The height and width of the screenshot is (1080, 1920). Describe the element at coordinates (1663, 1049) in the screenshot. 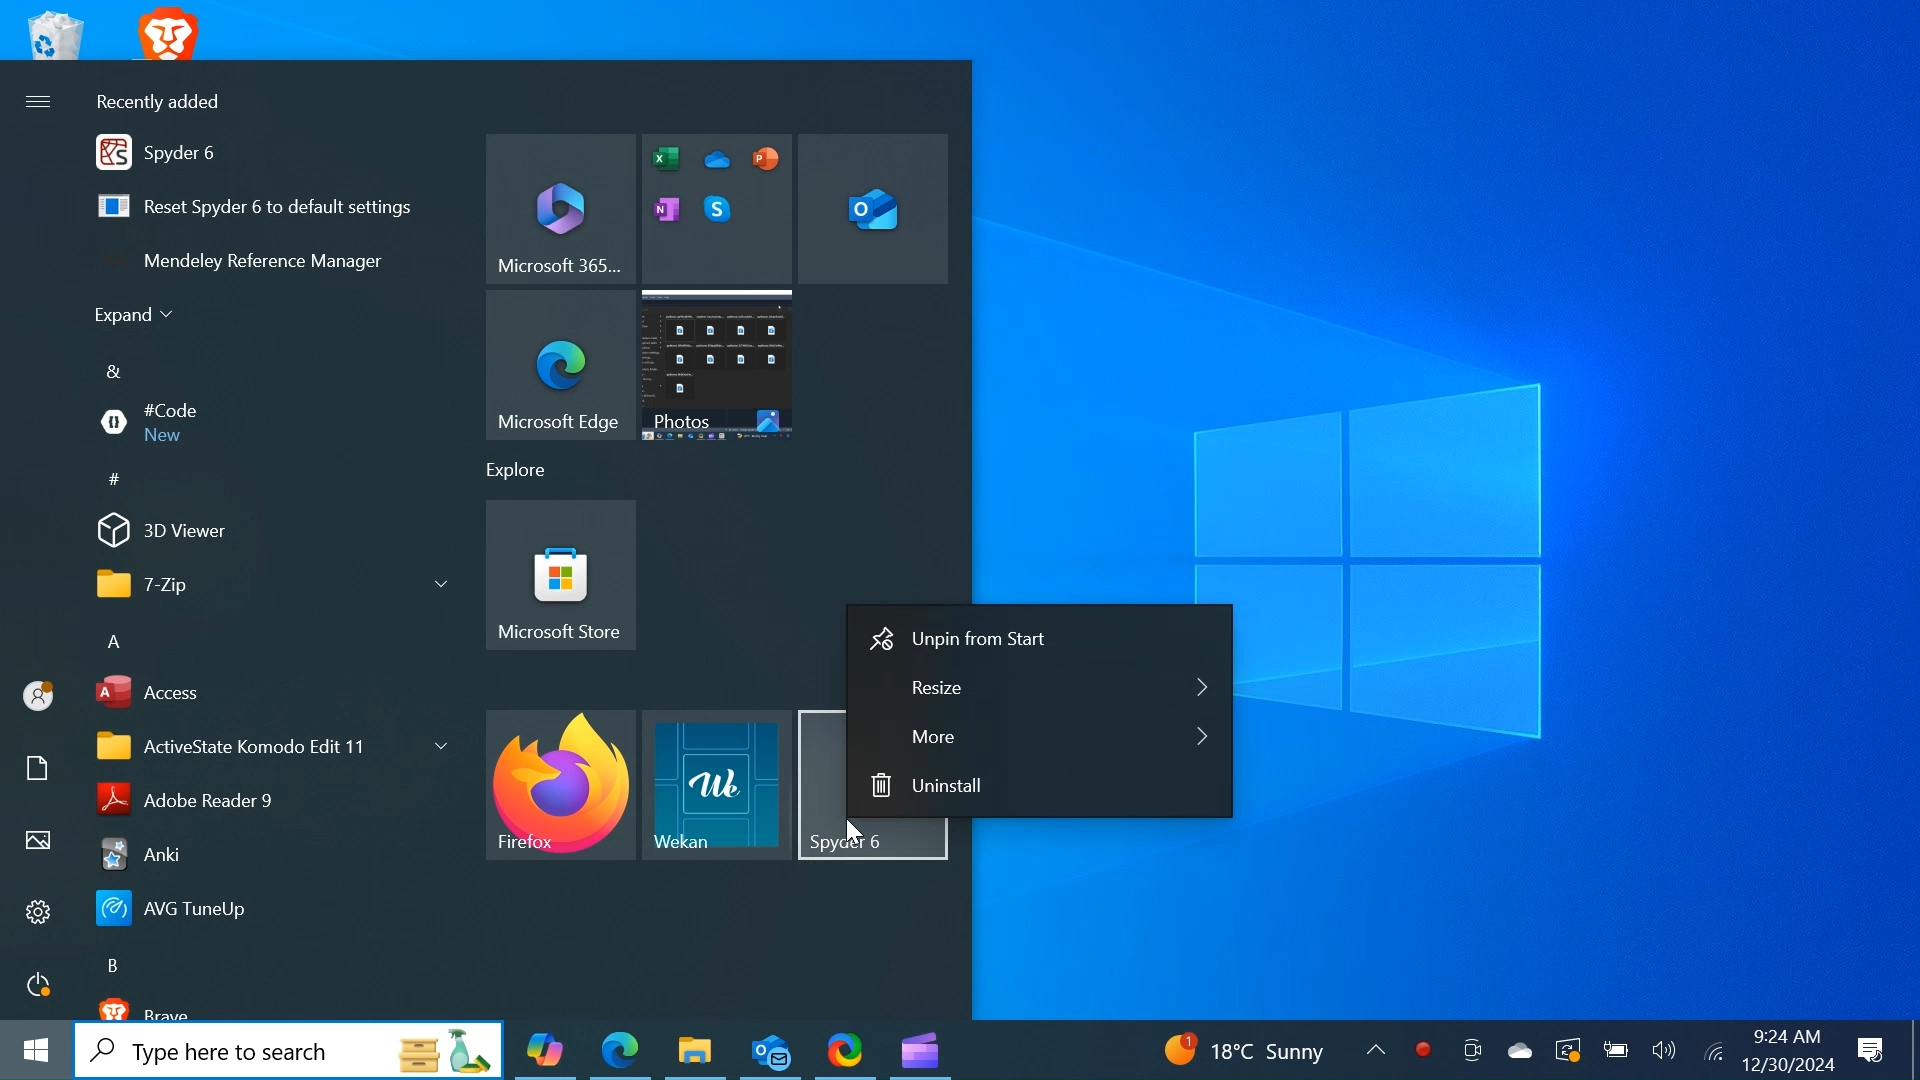

I see `Speaker` at that location.